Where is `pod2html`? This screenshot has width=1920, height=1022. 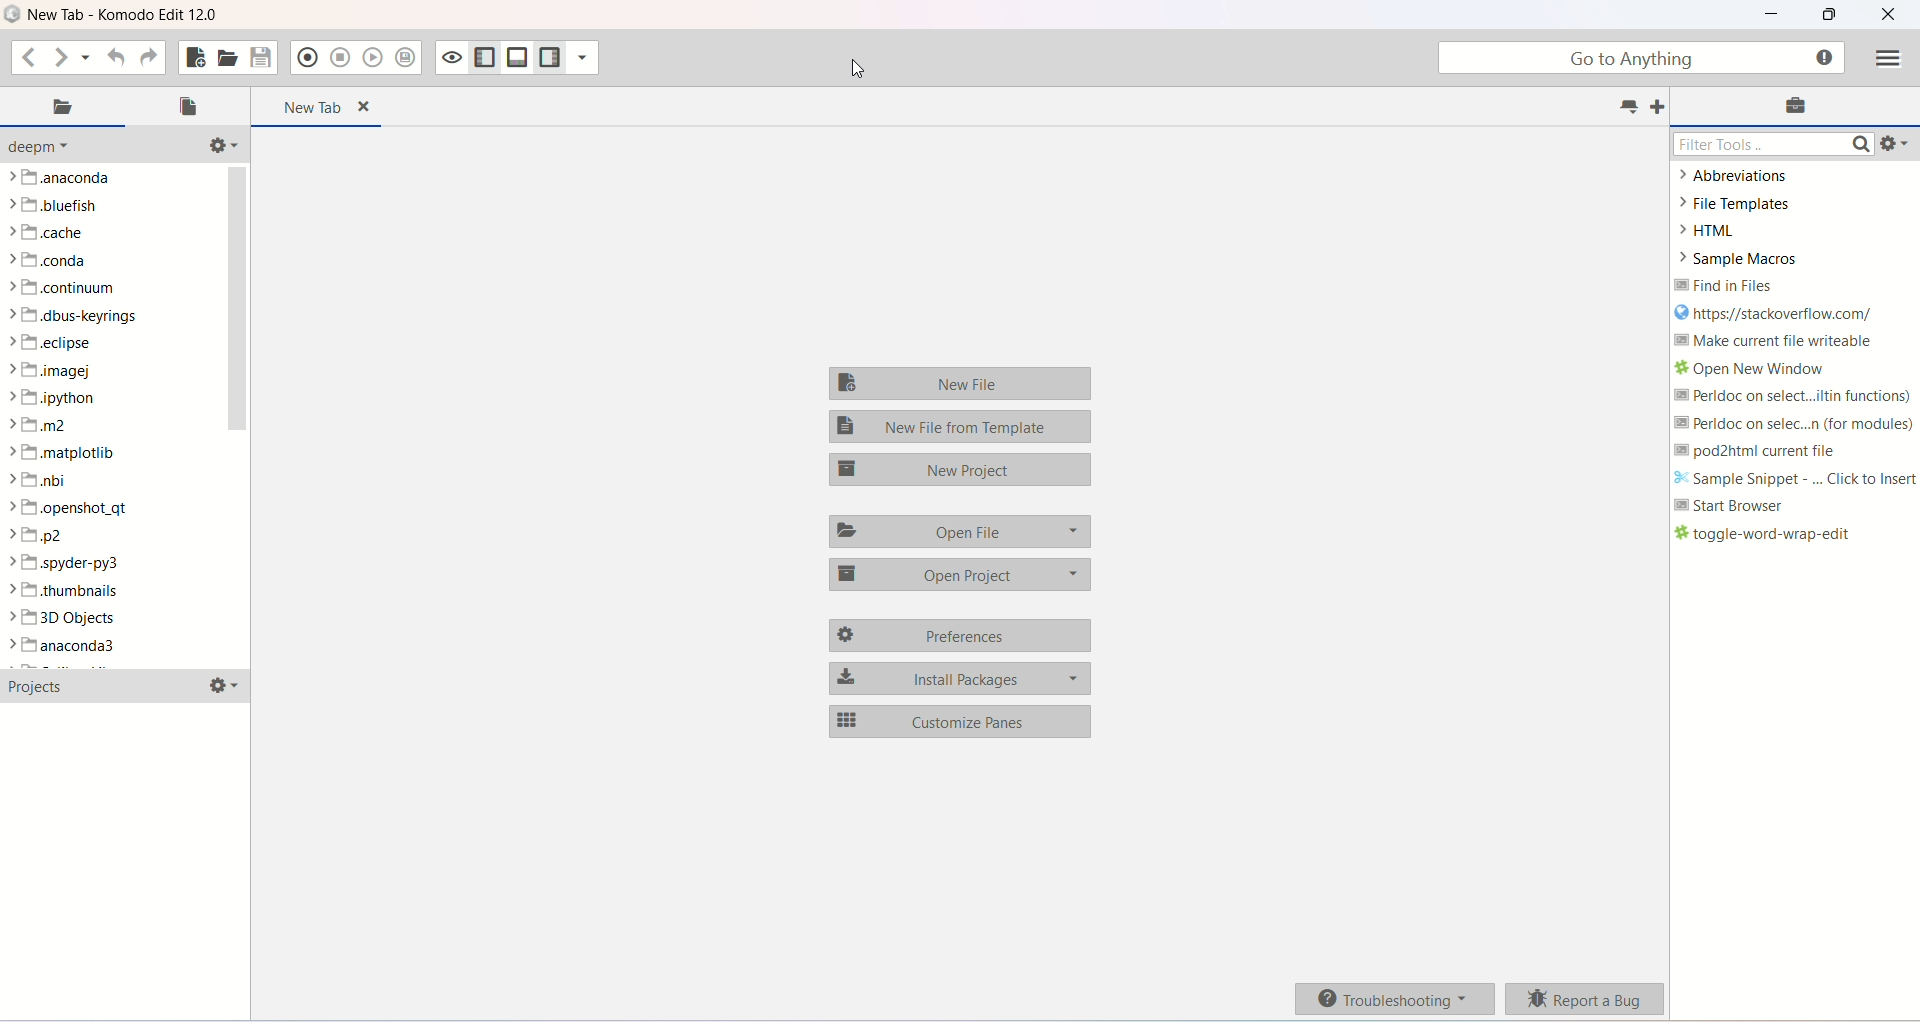
pod2html is located at coordinates (1756, 452).